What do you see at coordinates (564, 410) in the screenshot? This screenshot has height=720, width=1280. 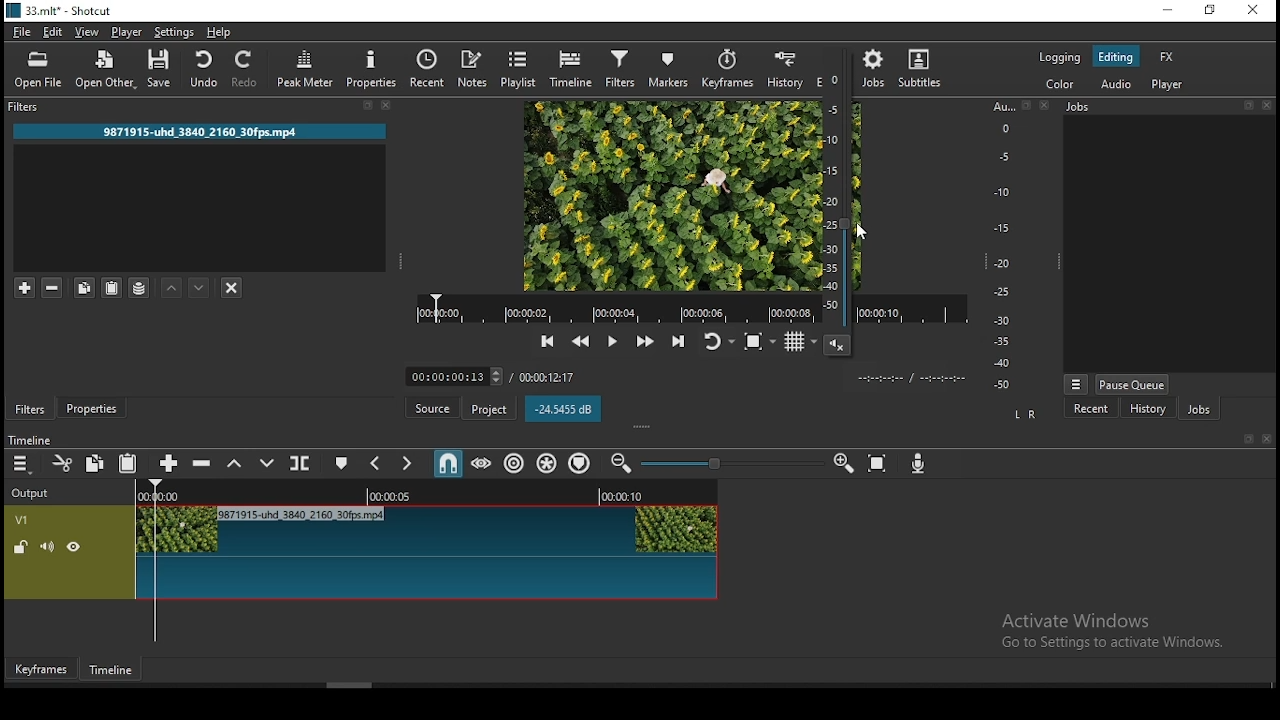 I see `-24.5455 dB` at bounding box center [564, 410].